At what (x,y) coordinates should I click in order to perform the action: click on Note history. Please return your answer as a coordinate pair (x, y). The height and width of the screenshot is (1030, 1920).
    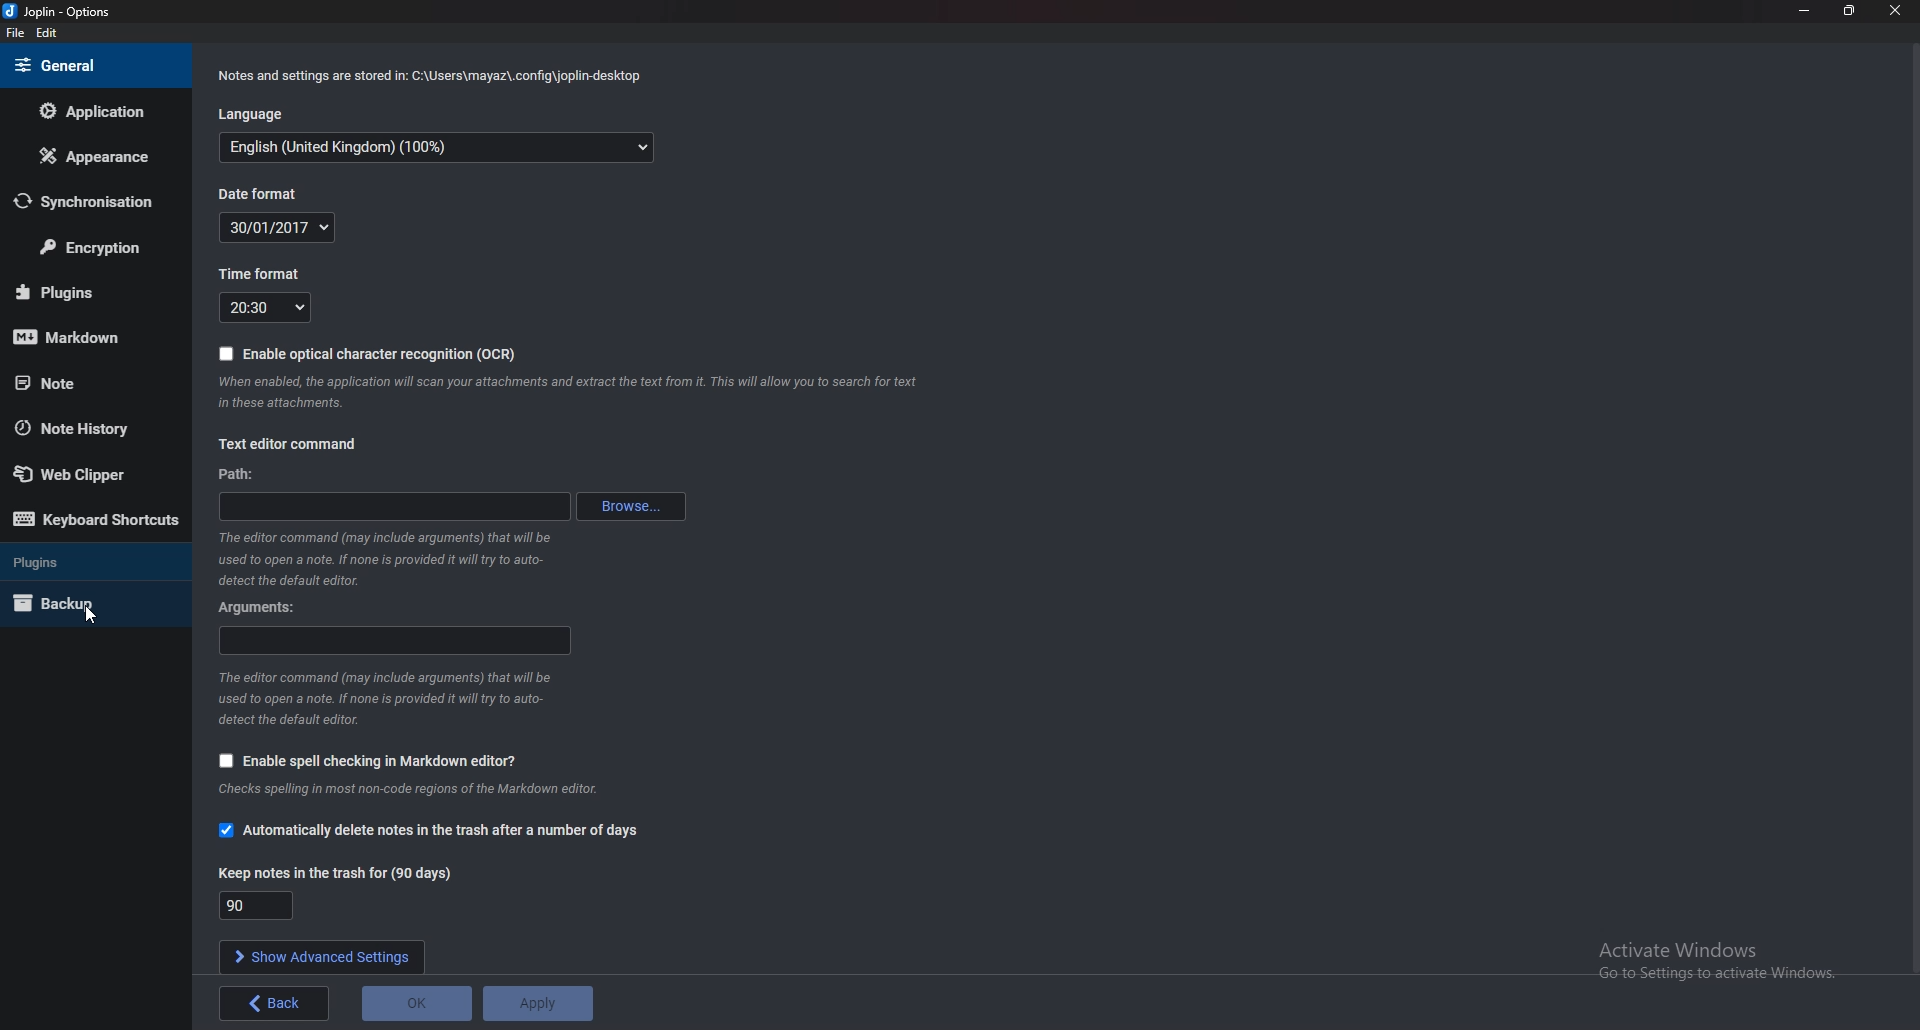
    Looking at the image, I should click on (85, 430).